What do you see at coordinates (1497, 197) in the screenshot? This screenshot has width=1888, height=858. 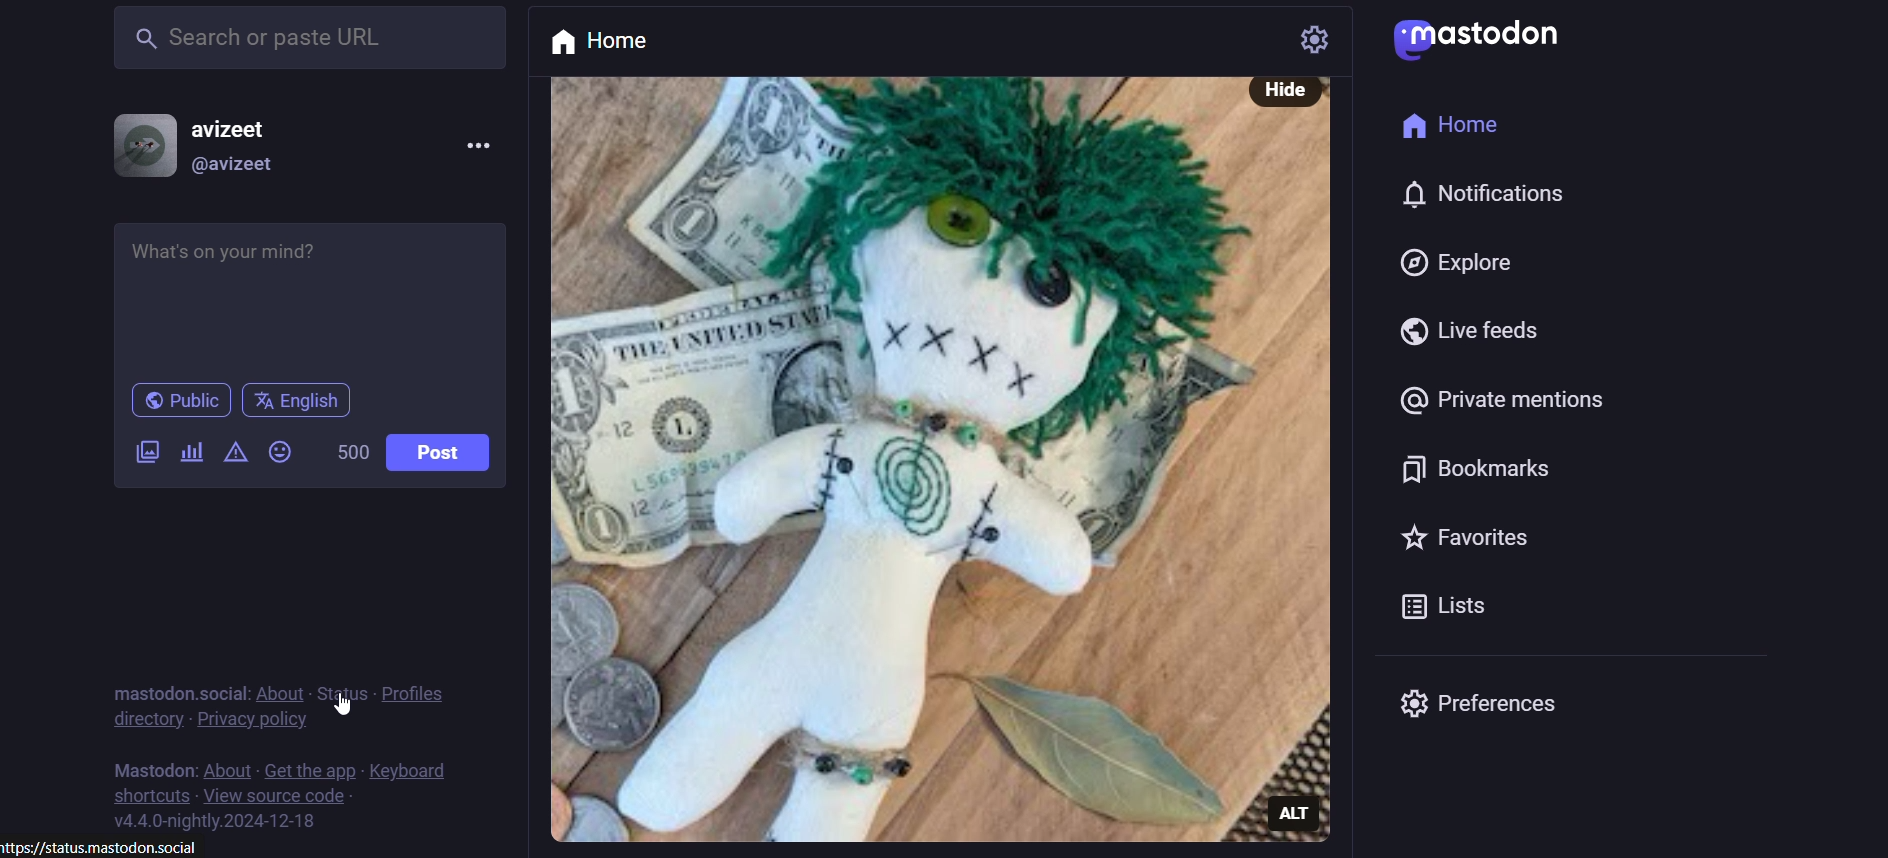 I see `notification` at bounding box center [1497, 197].